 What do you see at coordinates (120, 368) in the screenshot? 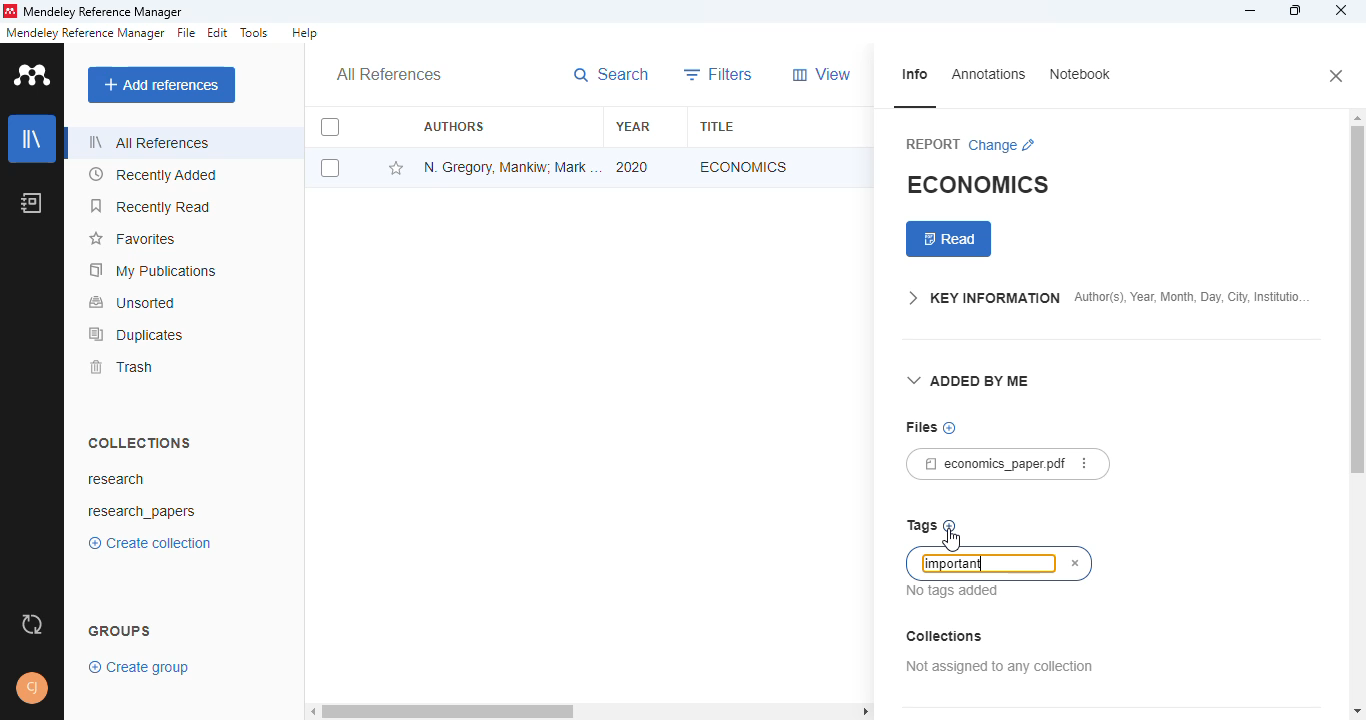
I see `trash` at bounding box center [120, 368].